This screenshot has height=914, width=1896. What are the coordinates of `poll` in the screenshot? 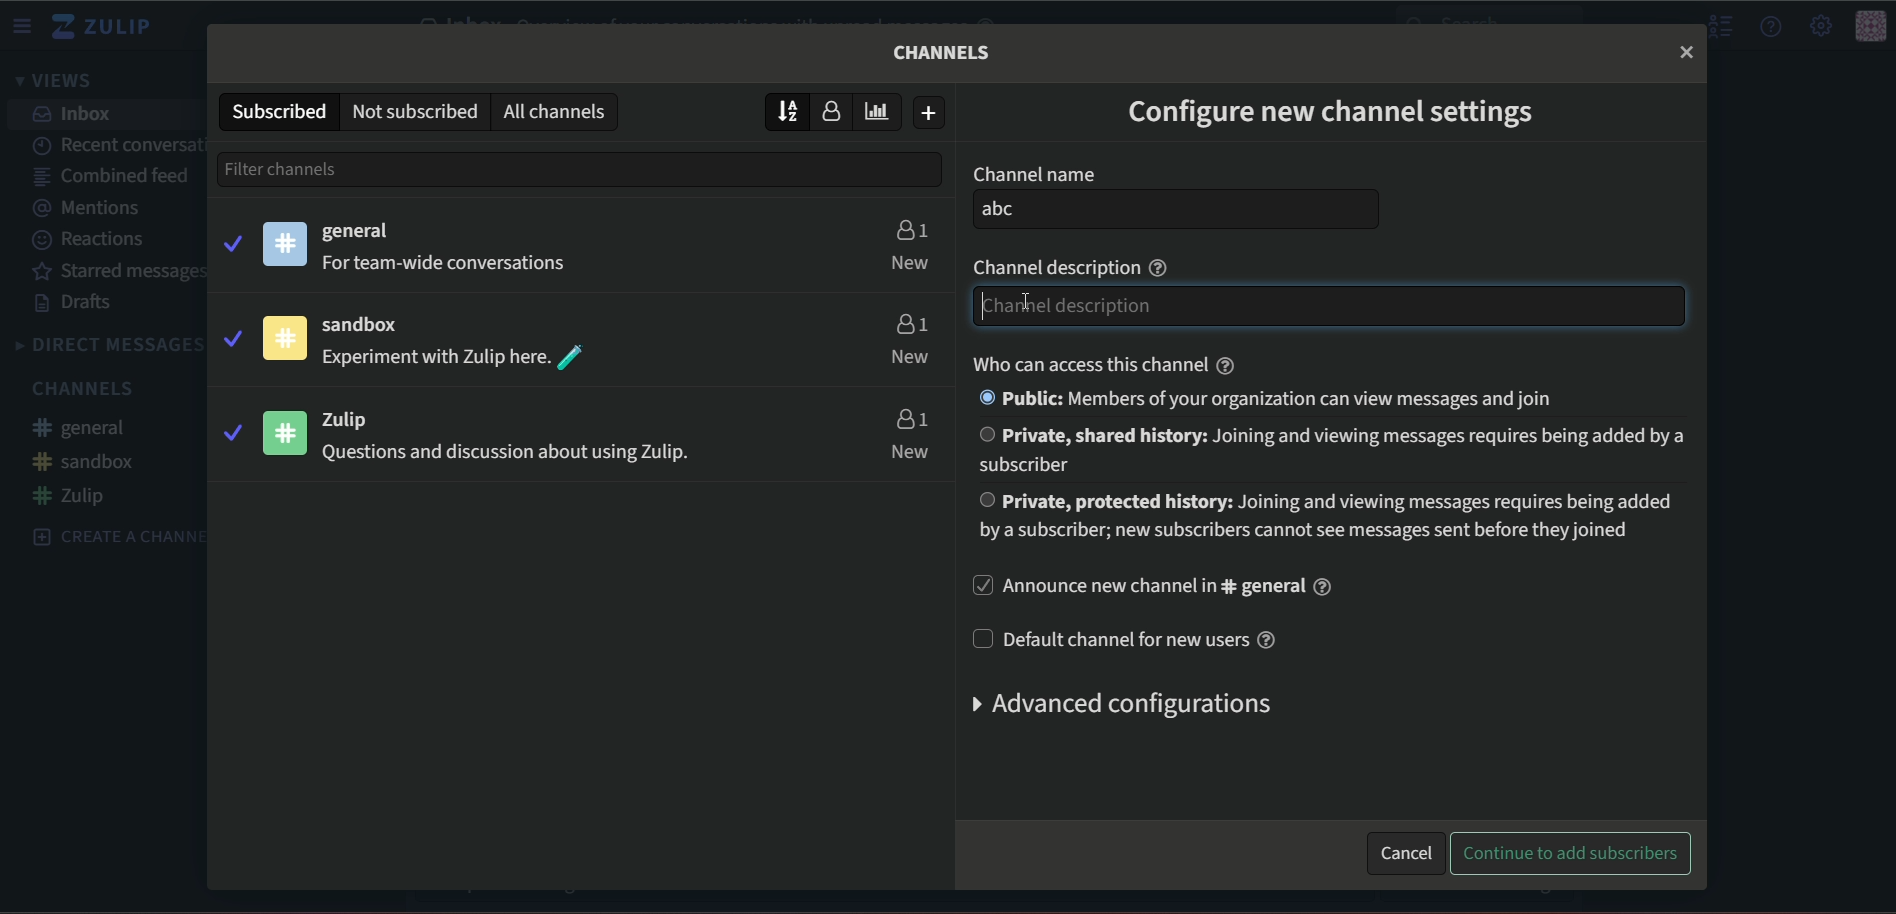 It's located at (883, 111).